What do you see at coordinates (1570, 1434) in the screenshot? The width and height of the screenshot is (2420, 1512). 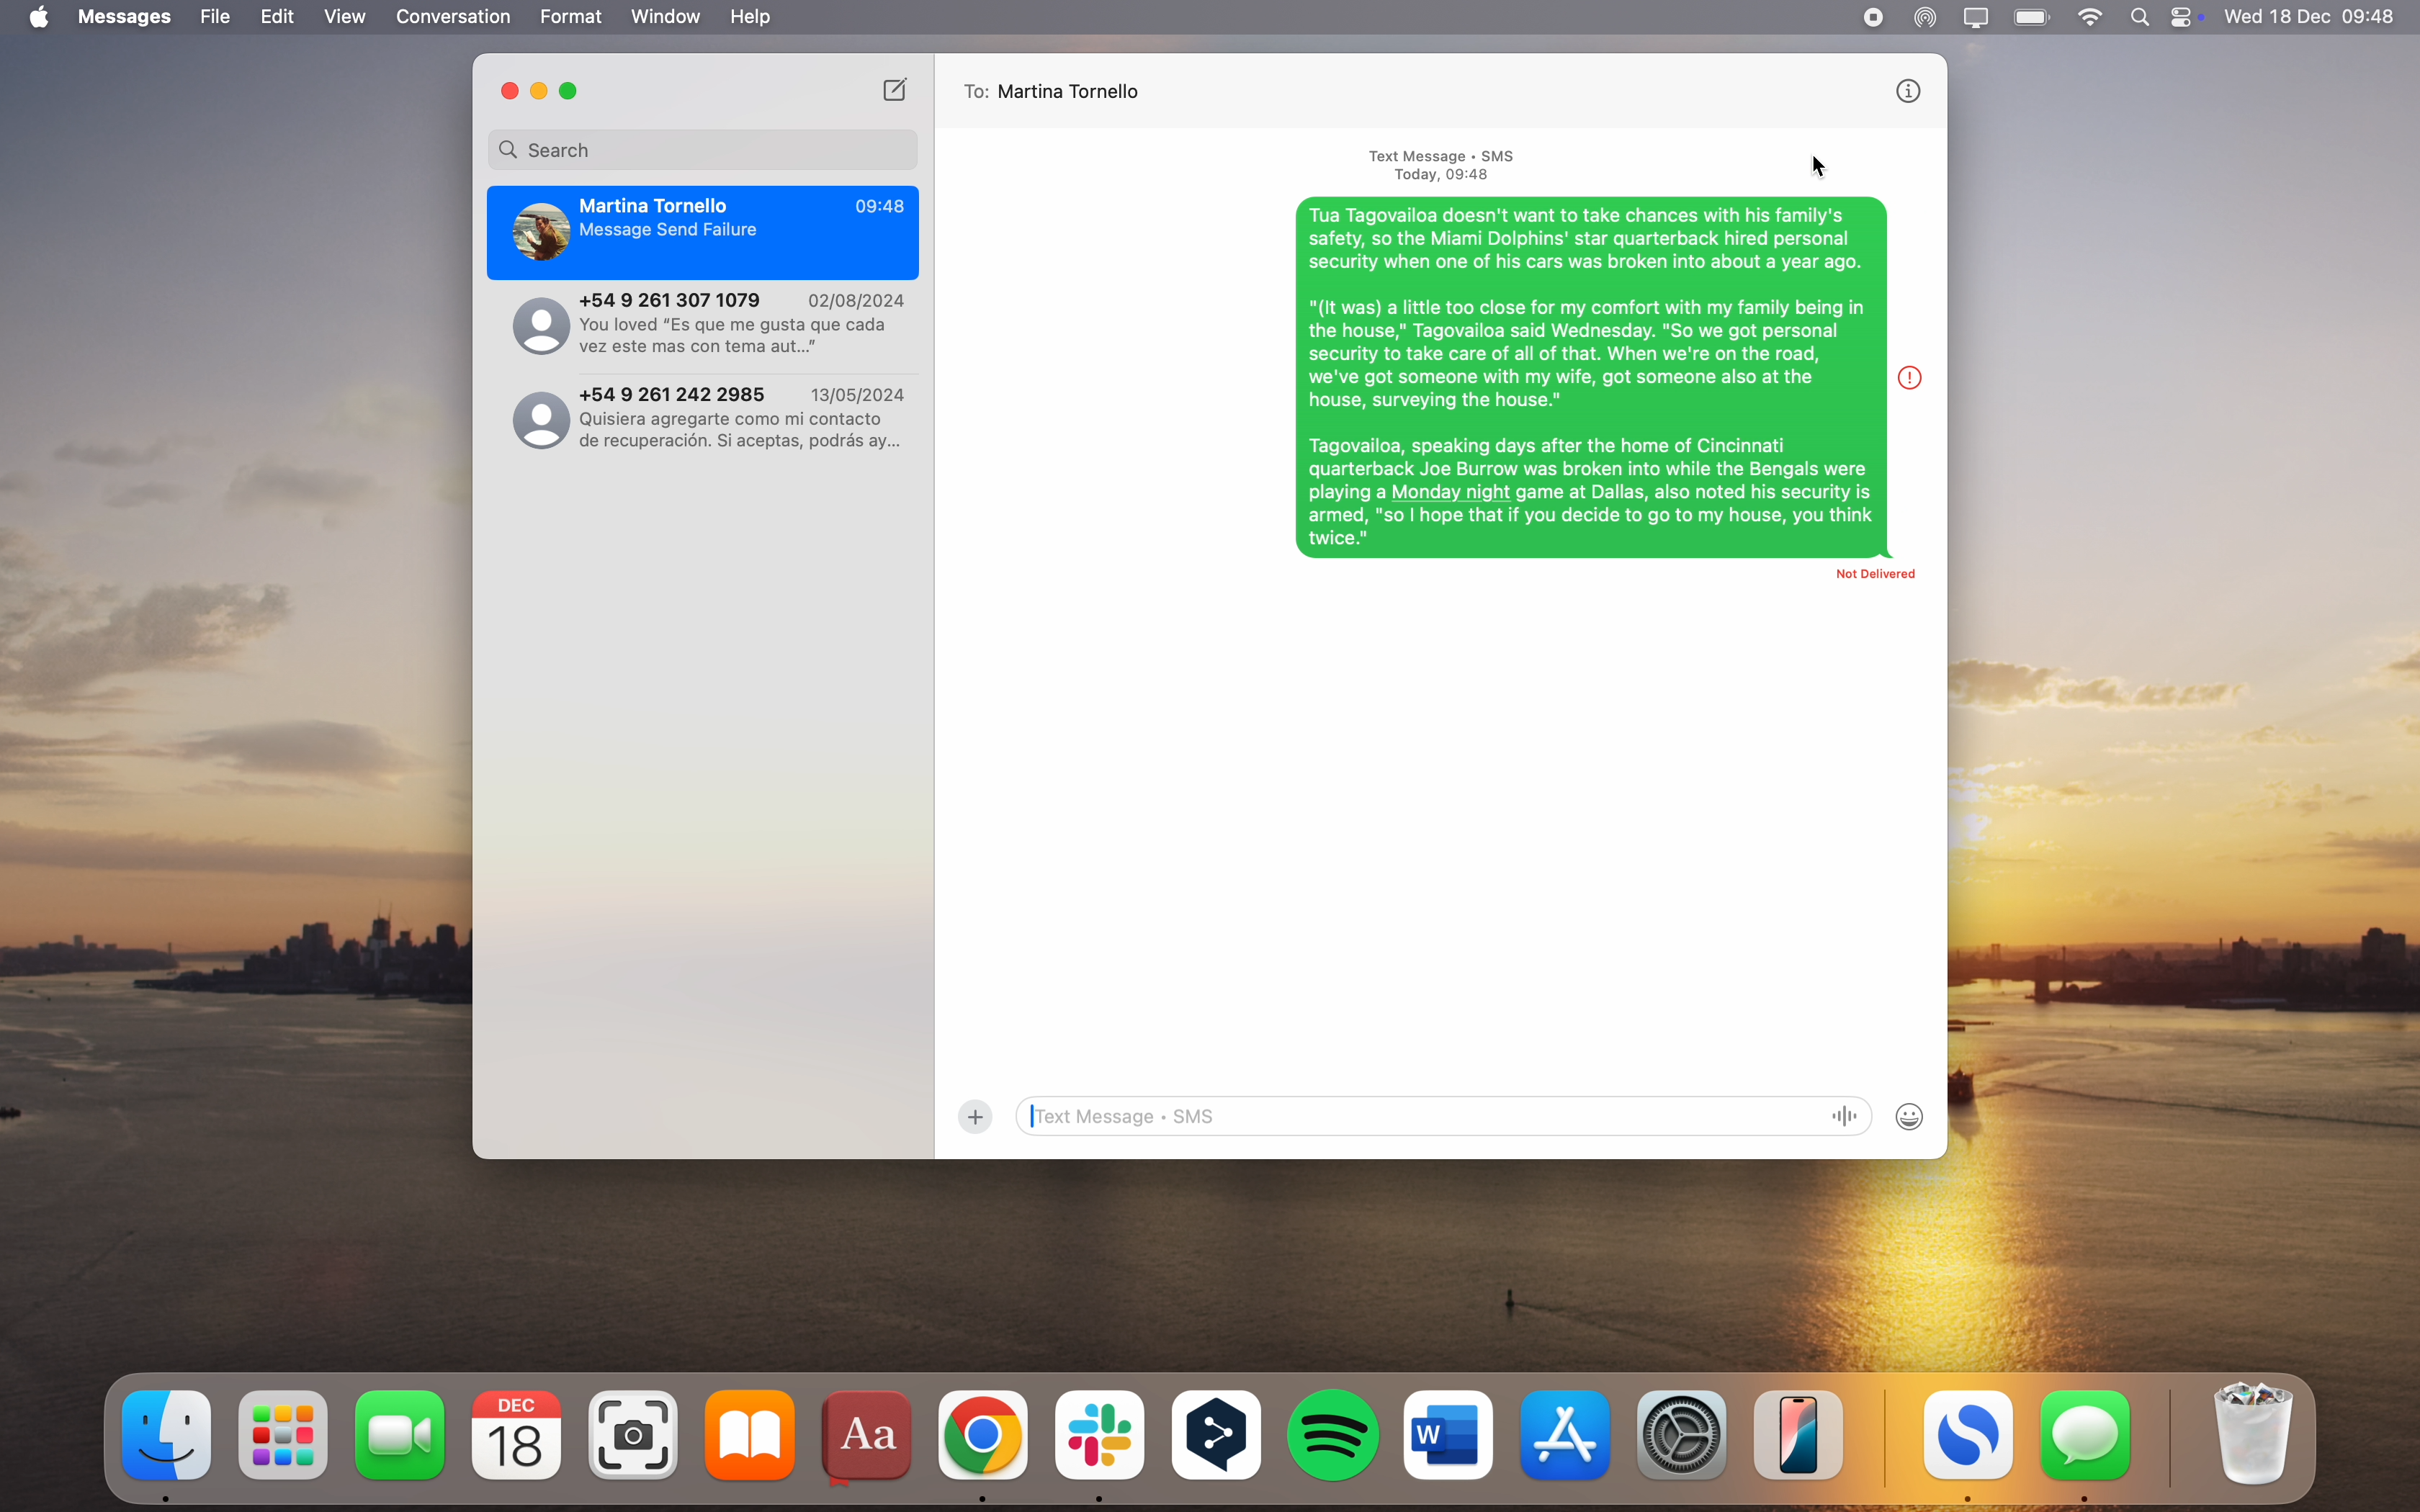 I see `App Store` at bounding box center [1570, 1434].